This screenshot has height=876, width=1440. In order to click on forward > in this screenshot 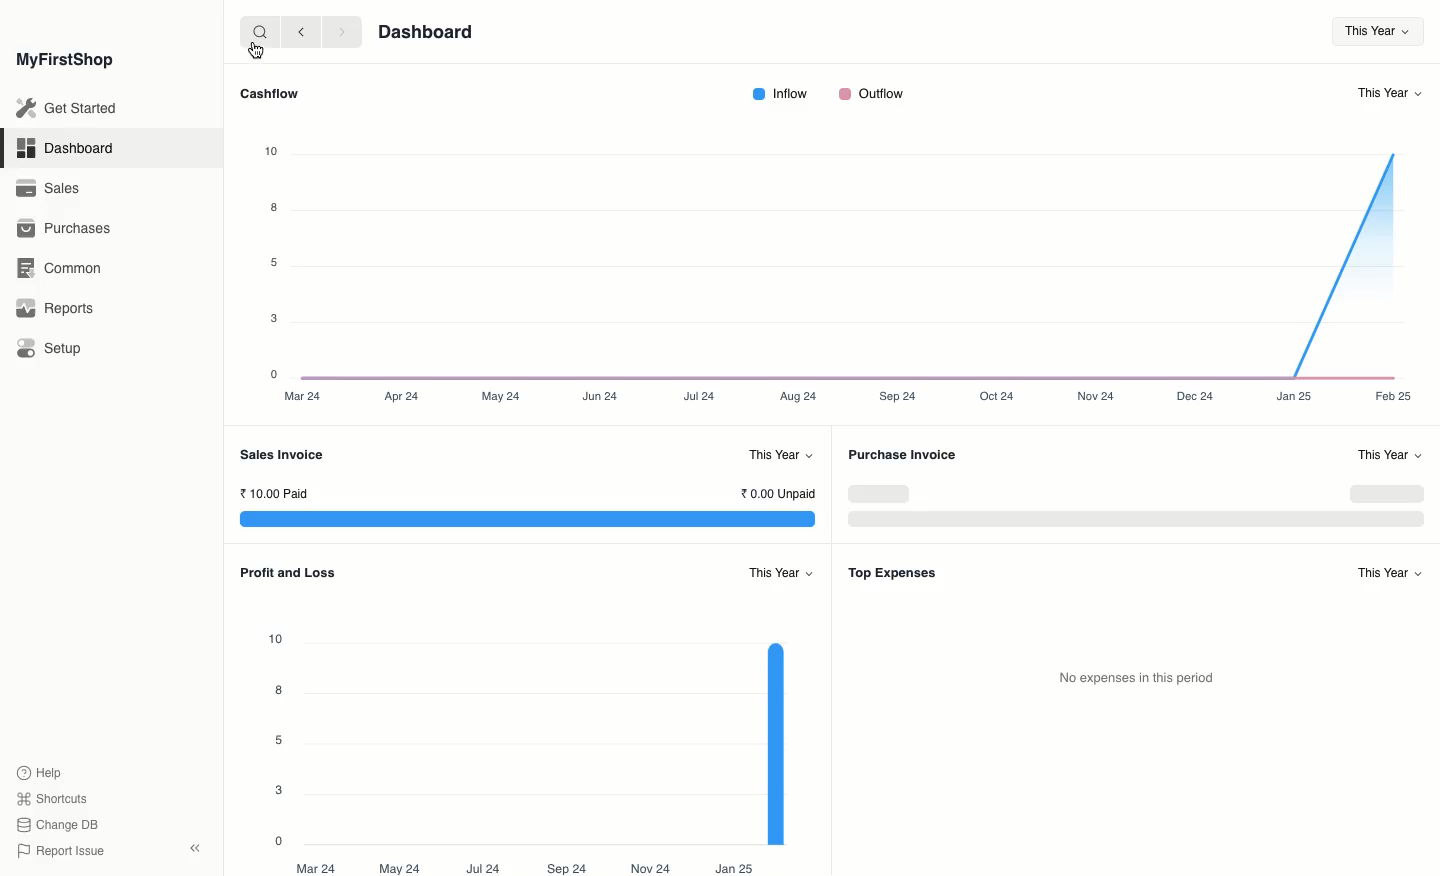, I will do `click(340, 34)`.